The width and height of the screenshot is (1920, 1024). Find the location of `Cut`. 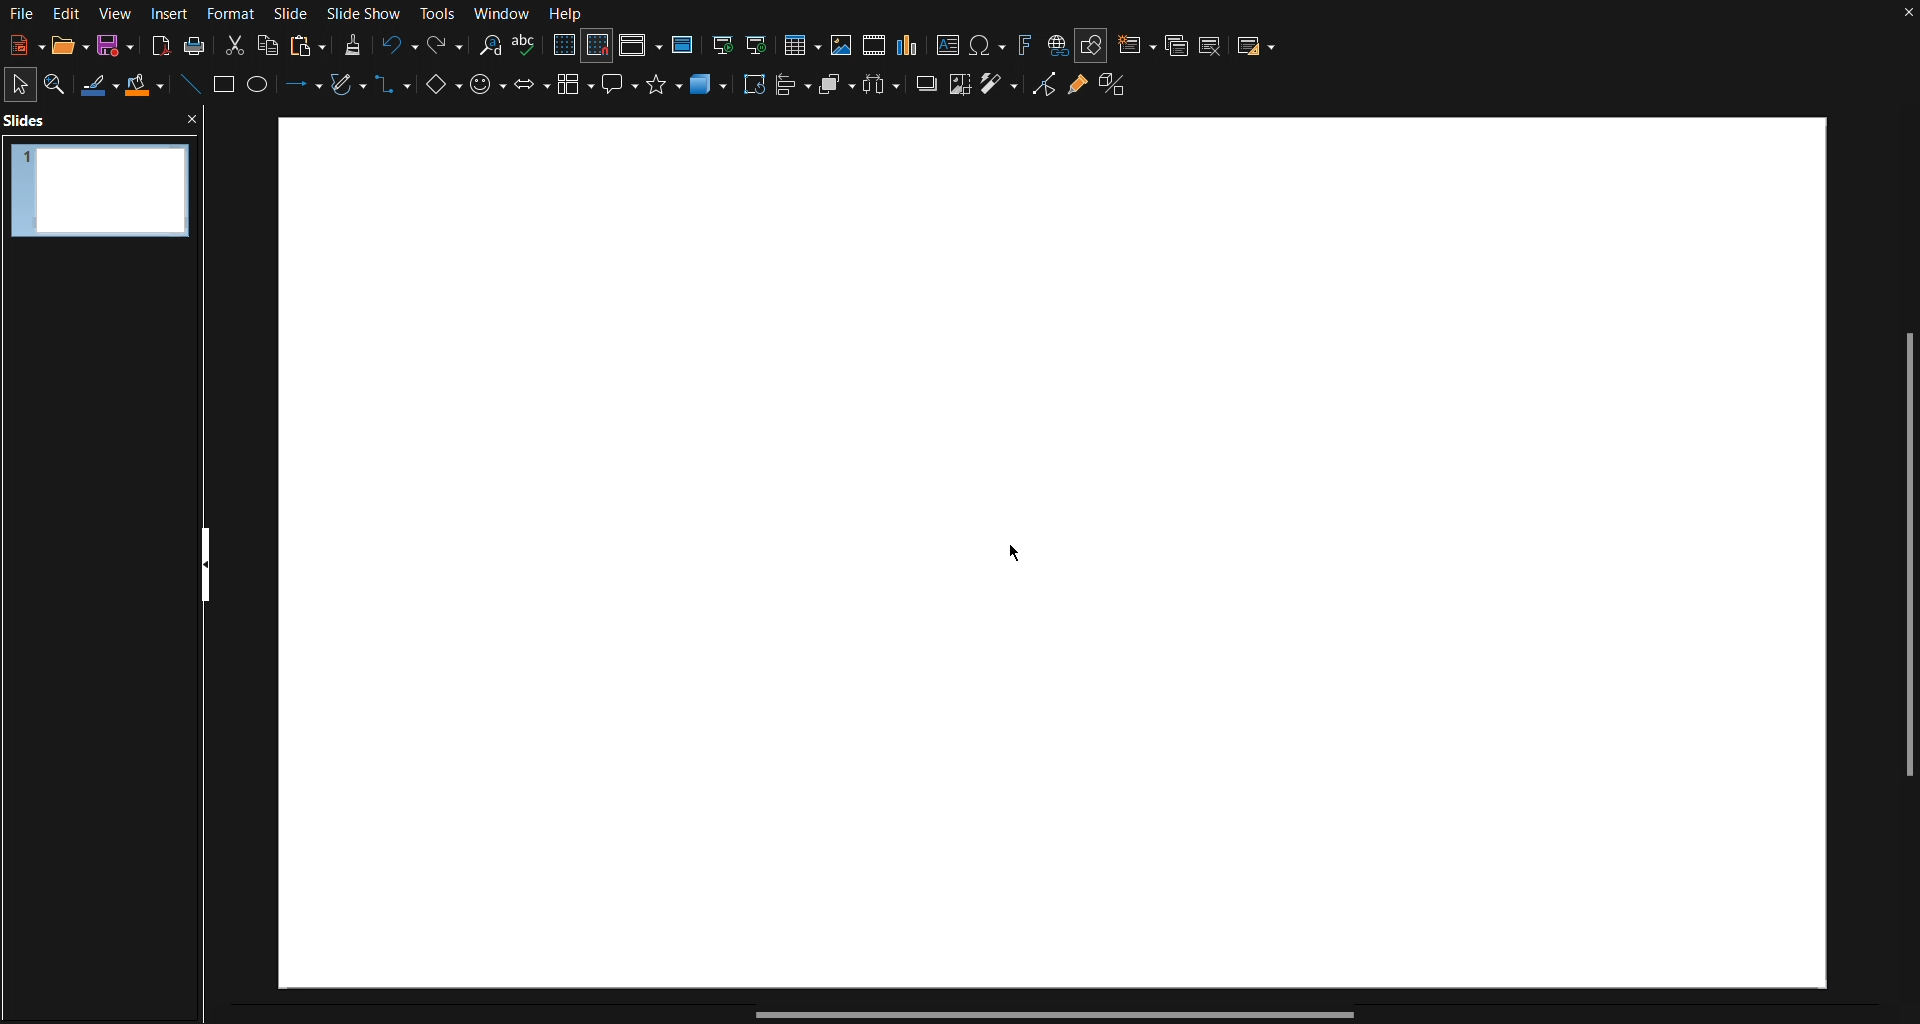

Cut is located at coordinates (232, 44).